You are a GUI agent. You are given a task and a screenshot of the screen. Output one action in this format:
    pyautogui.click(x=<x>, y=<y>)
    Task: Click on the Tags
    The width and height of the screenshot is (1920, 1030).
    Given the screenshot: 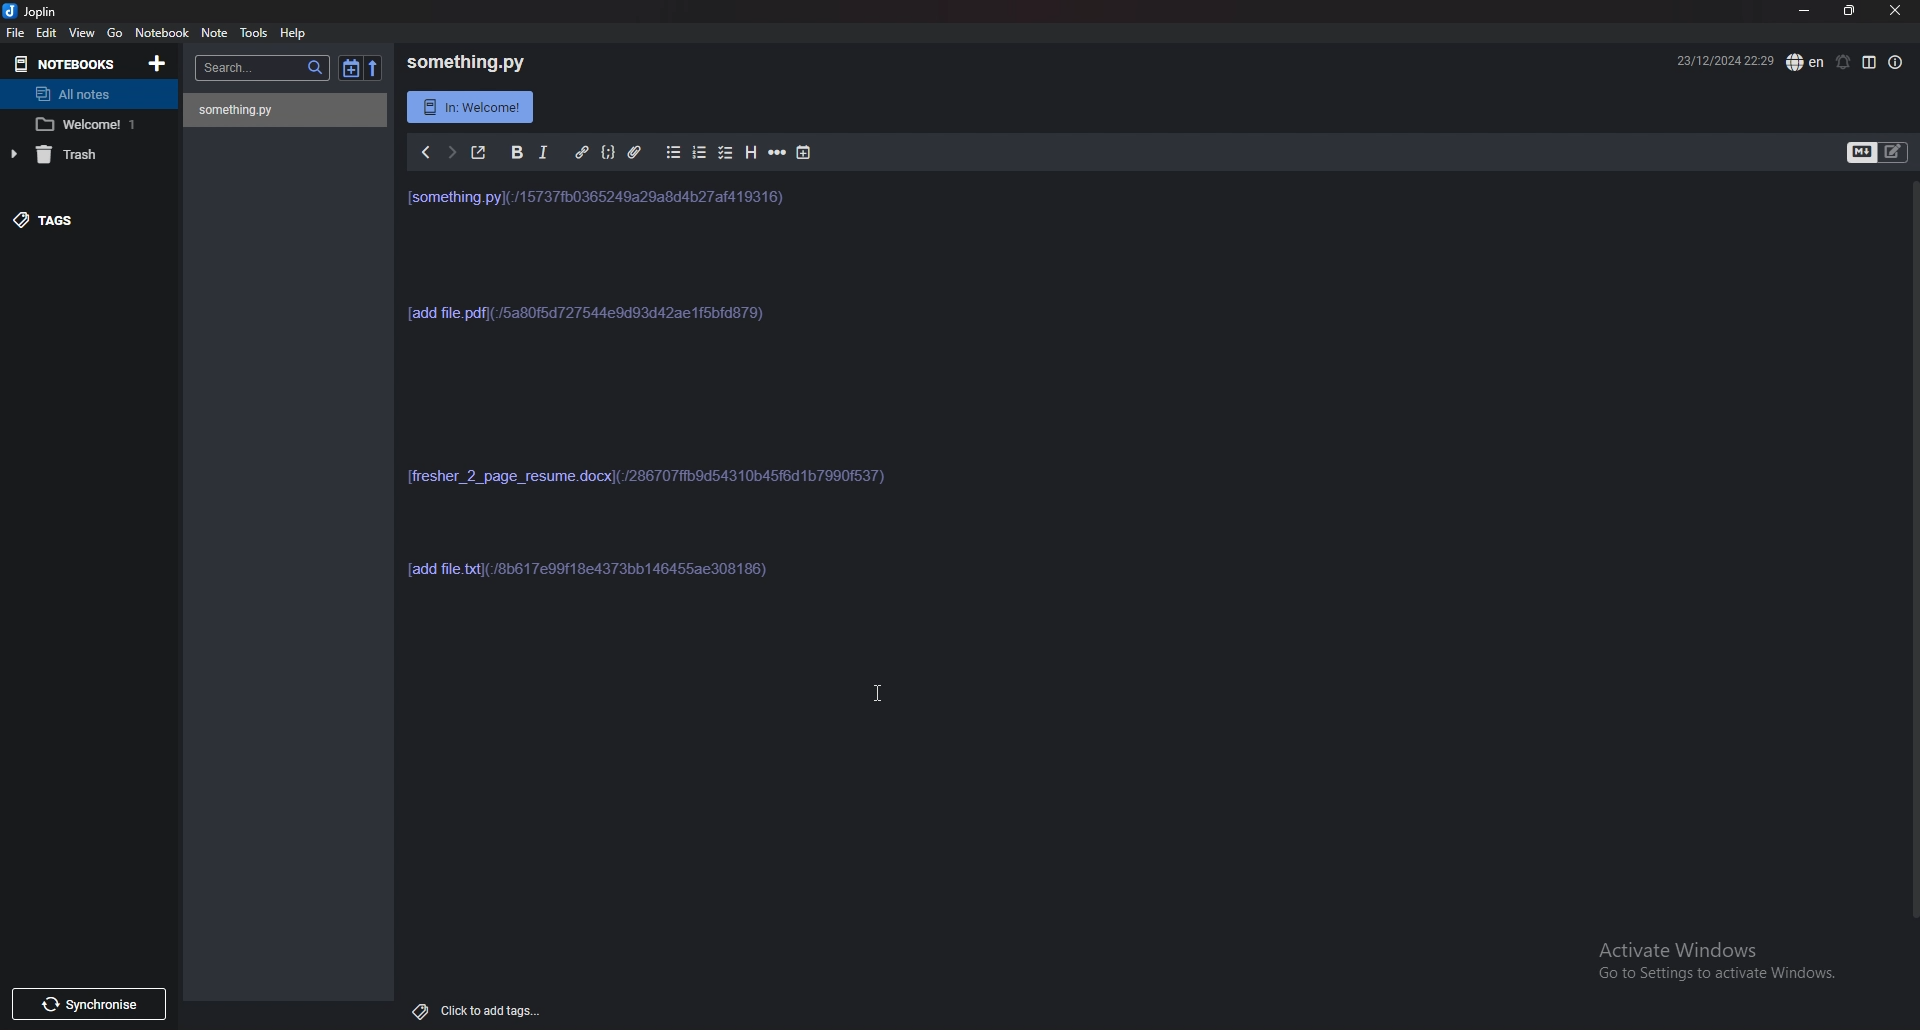 What is the action you would take?
    pyautogui.click(x=87, y=225)
    